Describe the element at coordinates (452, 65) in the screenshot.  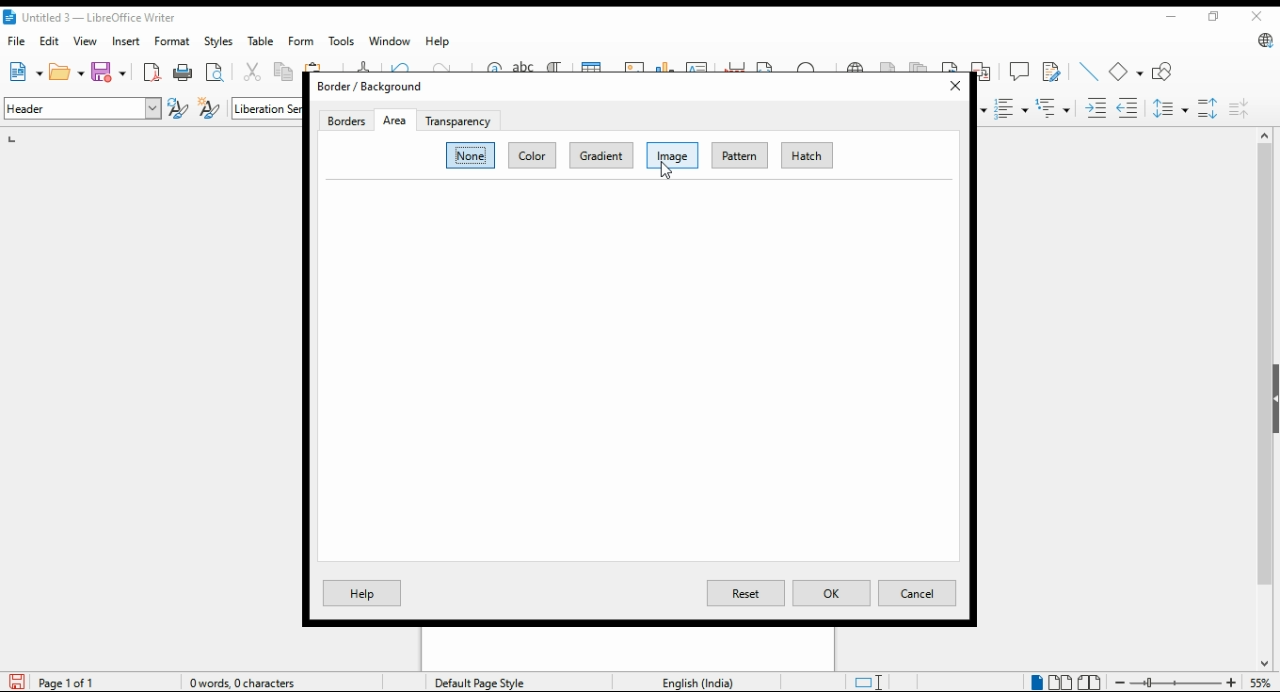
I see `redo` at that location.